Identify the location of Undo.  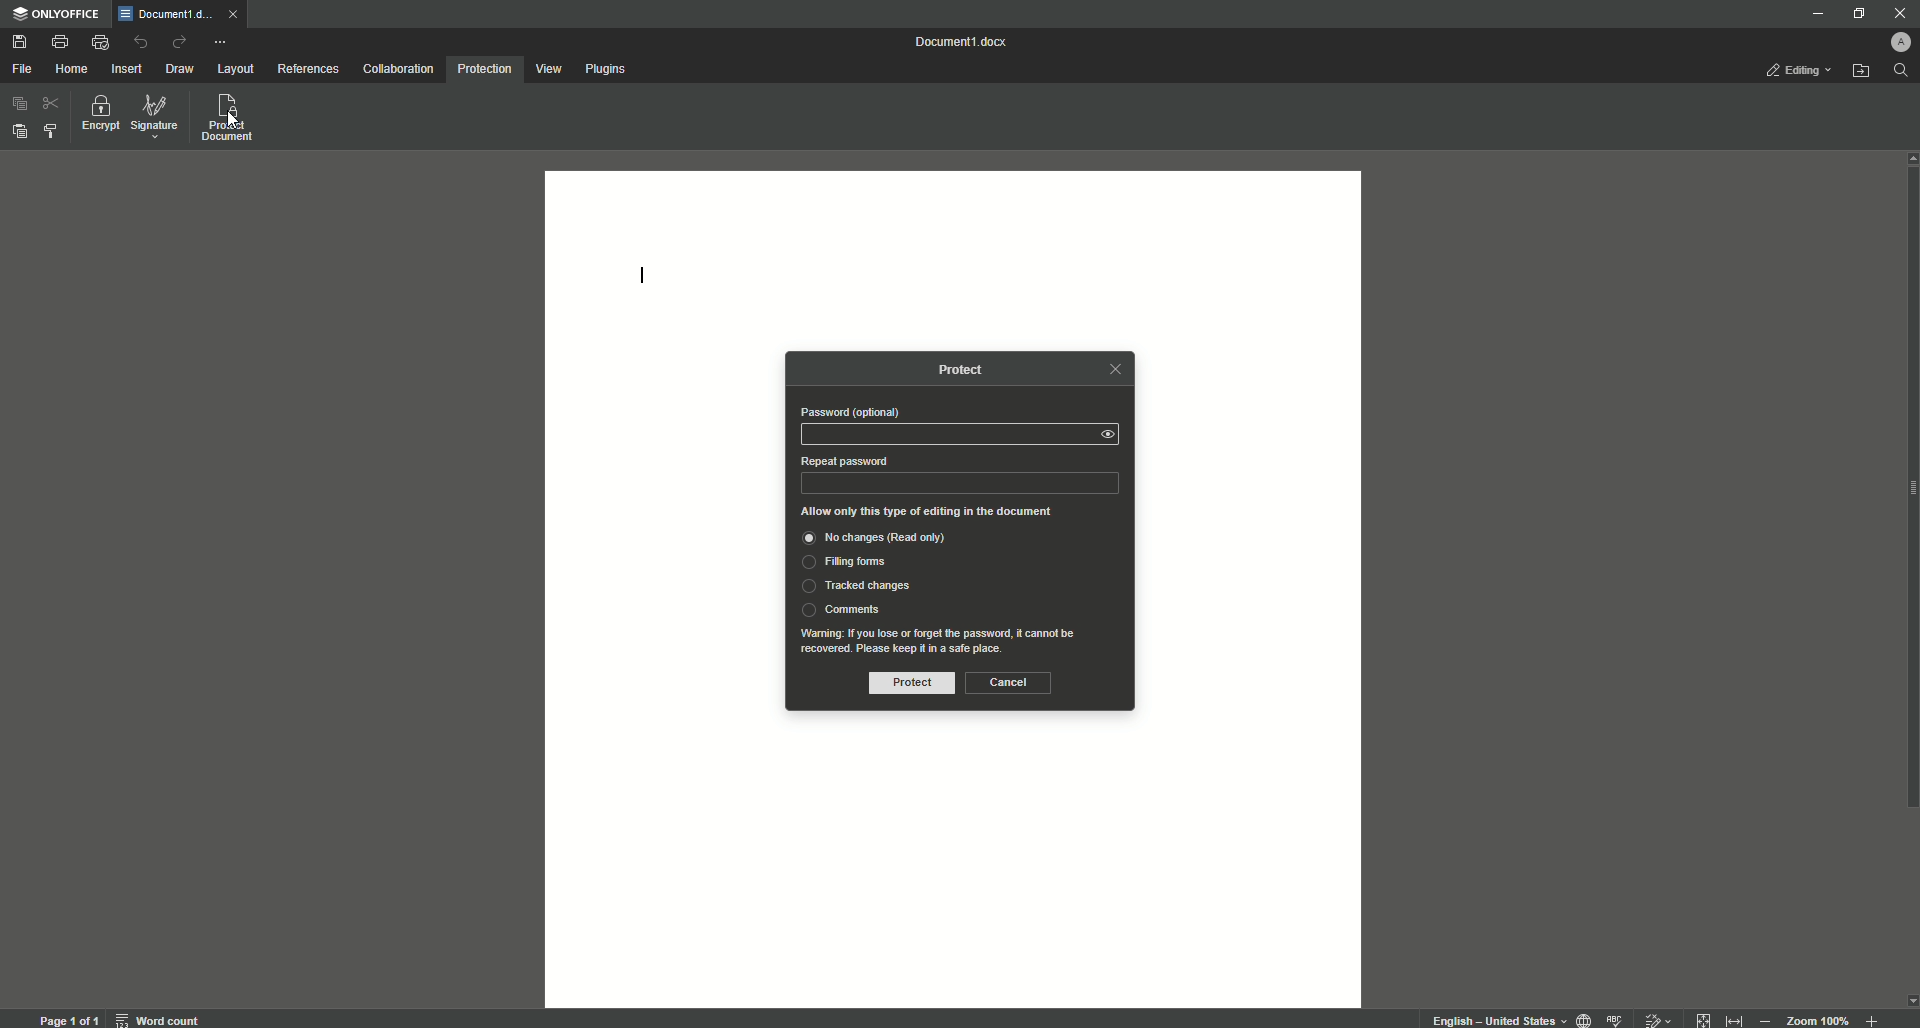
(141, 43).